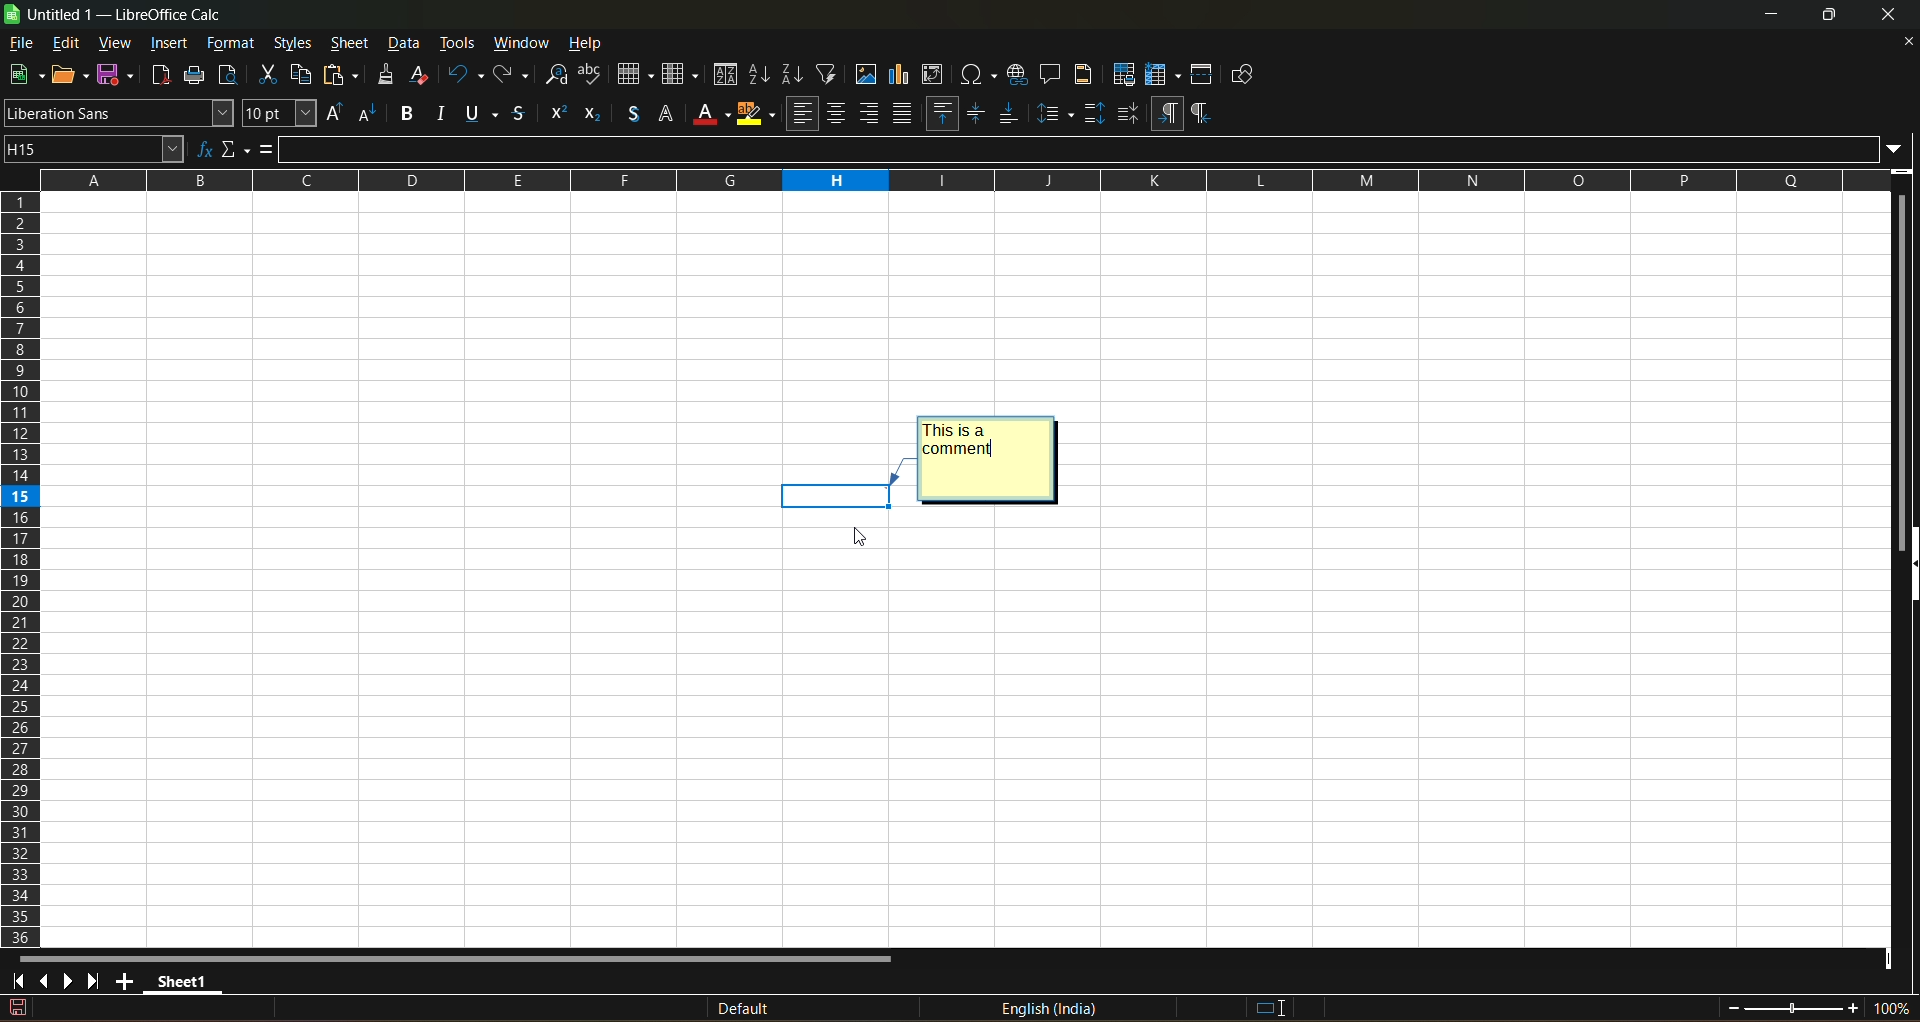 This screenshot has height=1022, width=1920. Describe the element at coordinates (950, 189) in the screenshot. I see `rows` at that location.